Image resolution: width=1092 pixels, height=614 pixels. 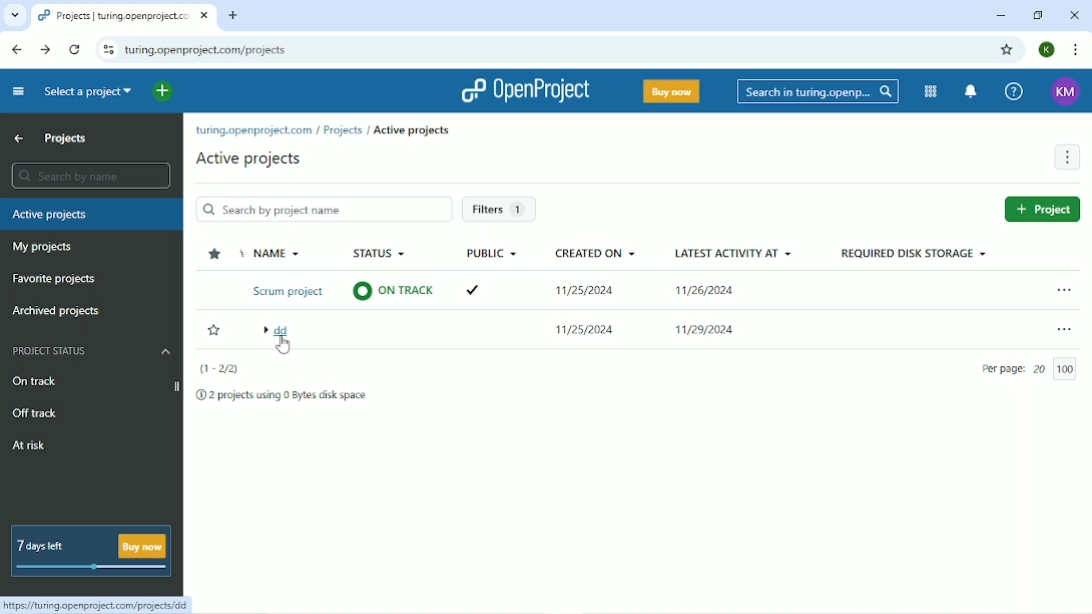 I want to click on Close, so click(x=1074, y=17).